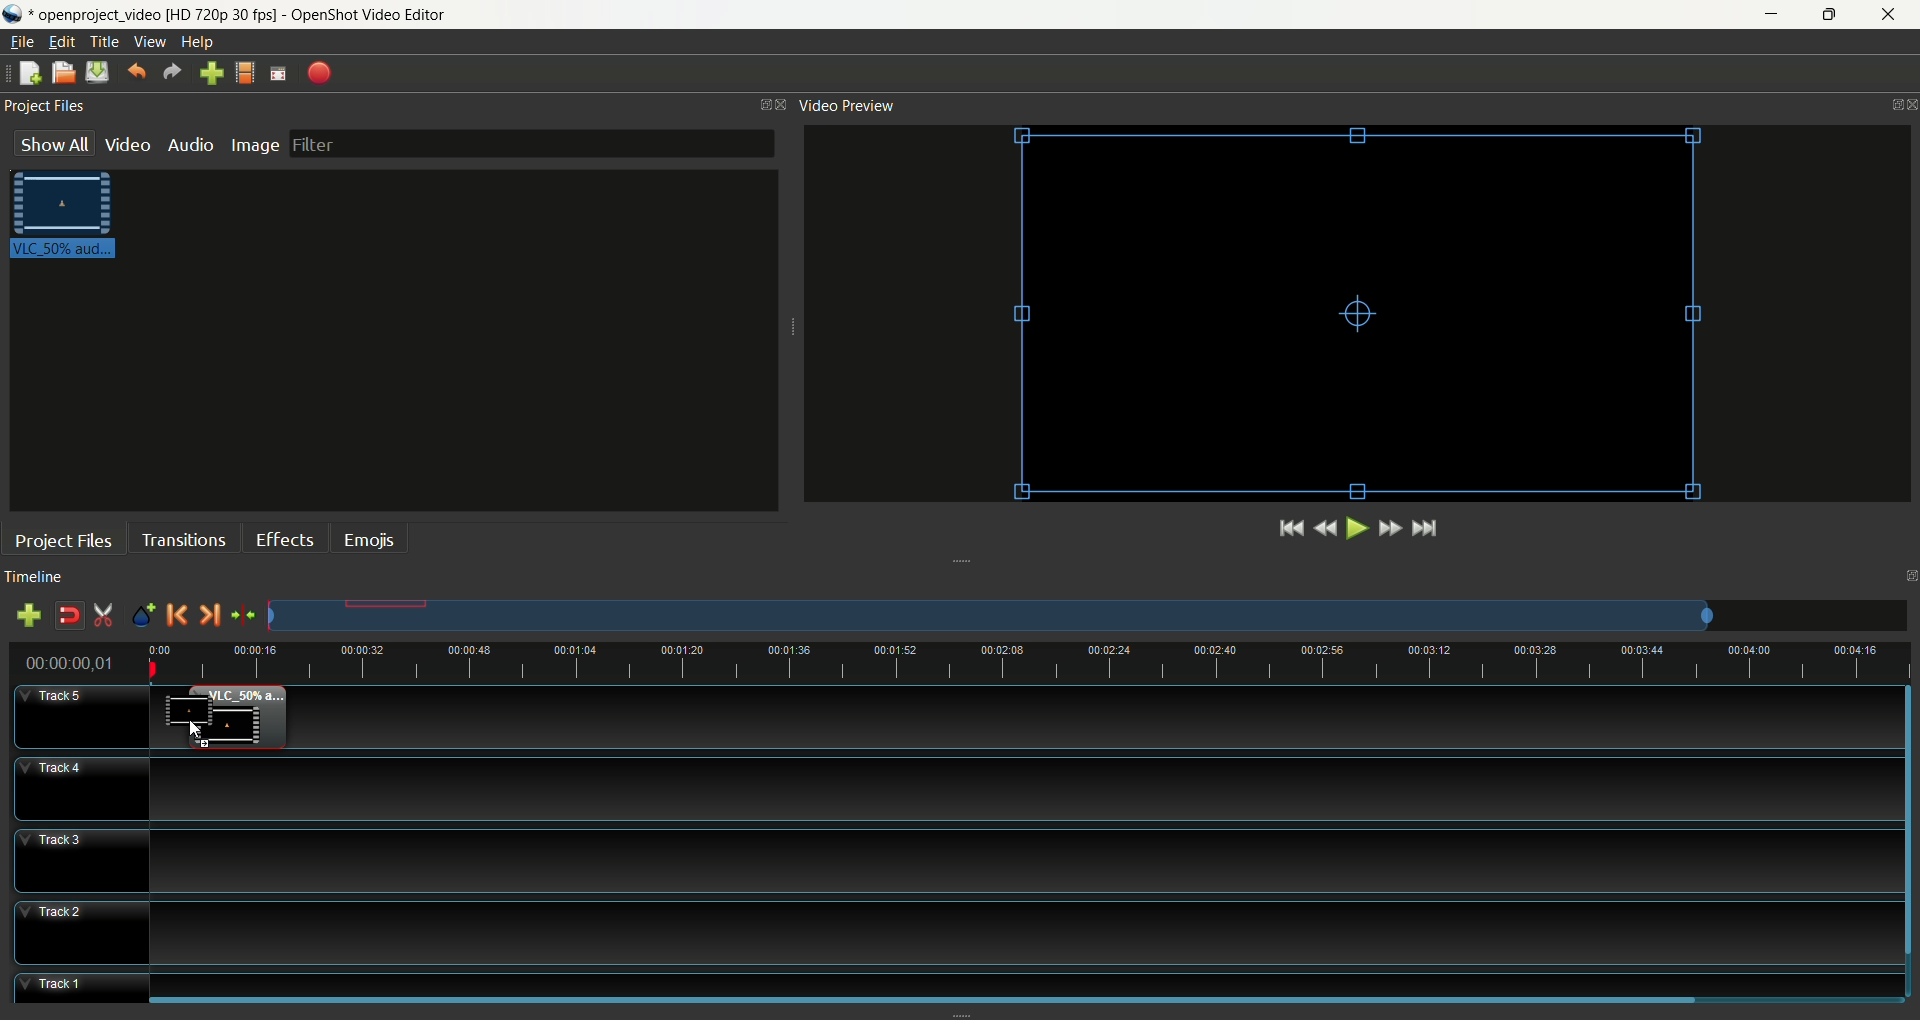 Image resolution: width=1920 pixels, height=1020 pixels. I want to click on fullscreen, so click(277, 73).